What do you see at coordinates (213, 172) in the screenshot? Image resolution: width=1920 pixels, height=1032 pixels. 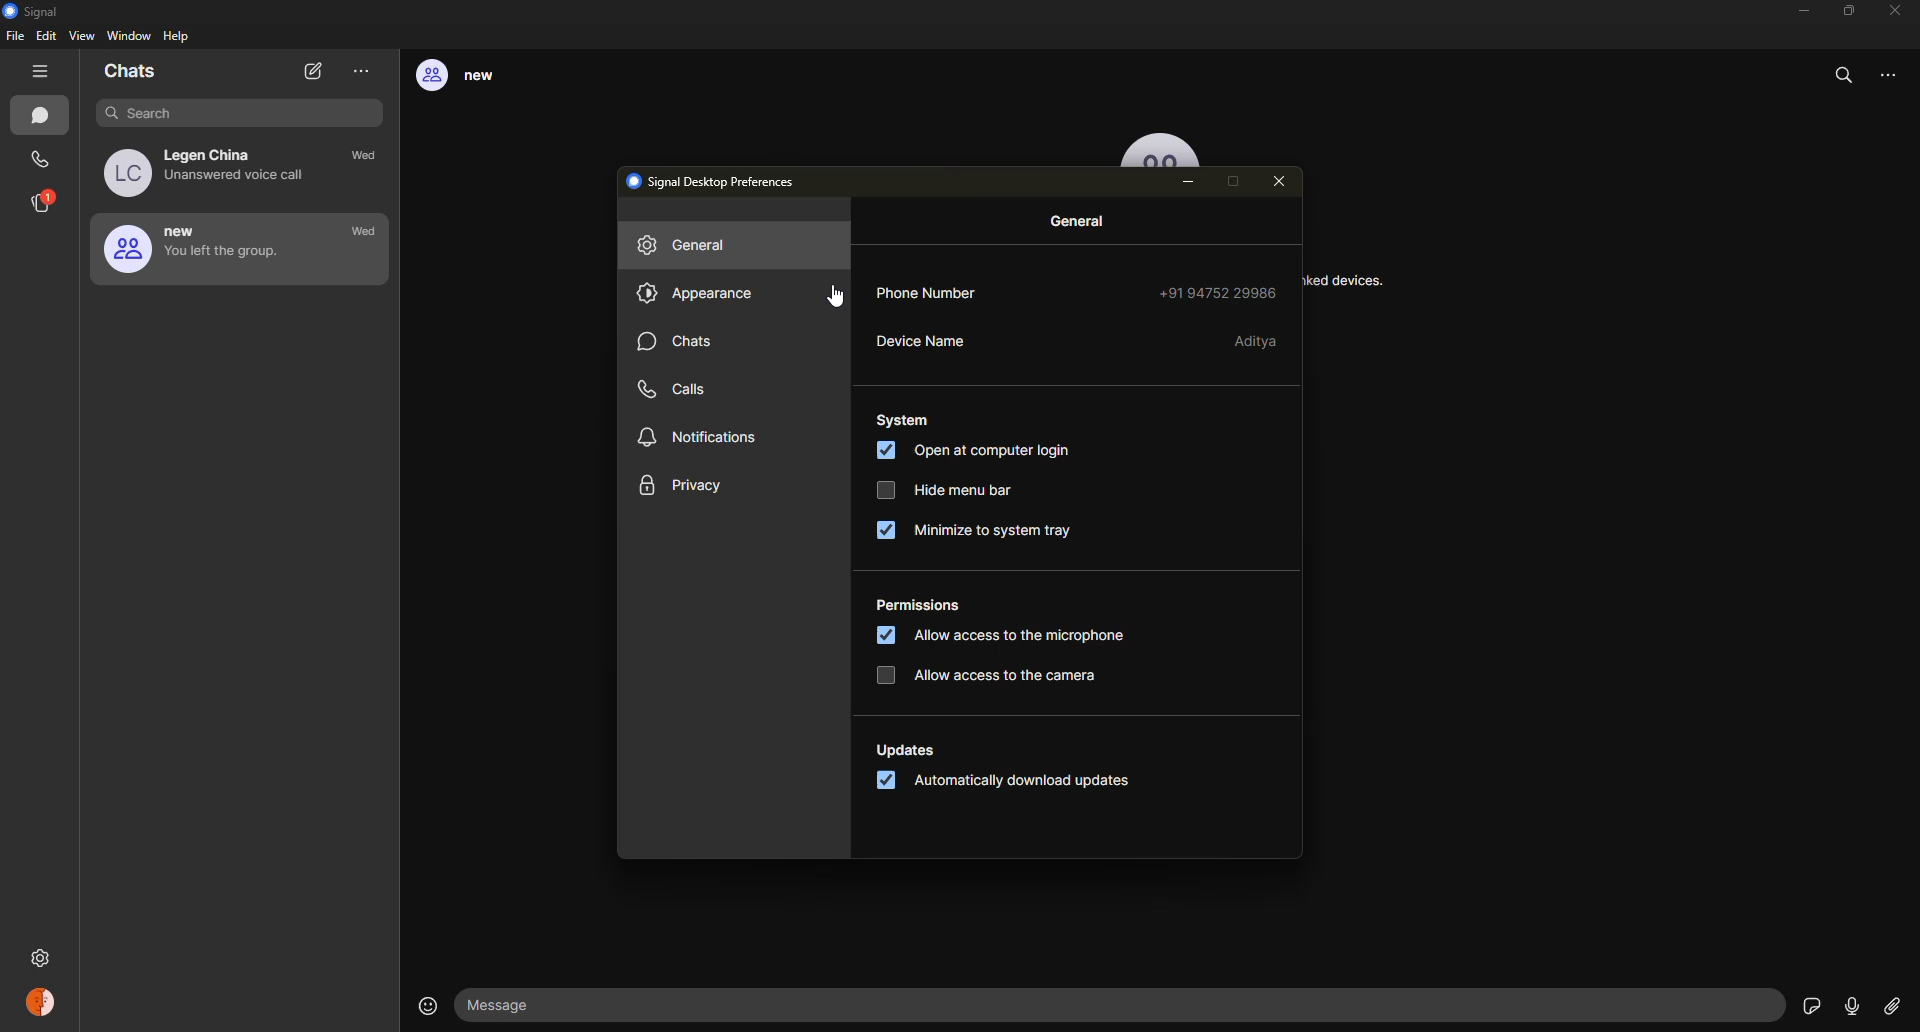 I see `Legen China` at bounding box center [213, 172].